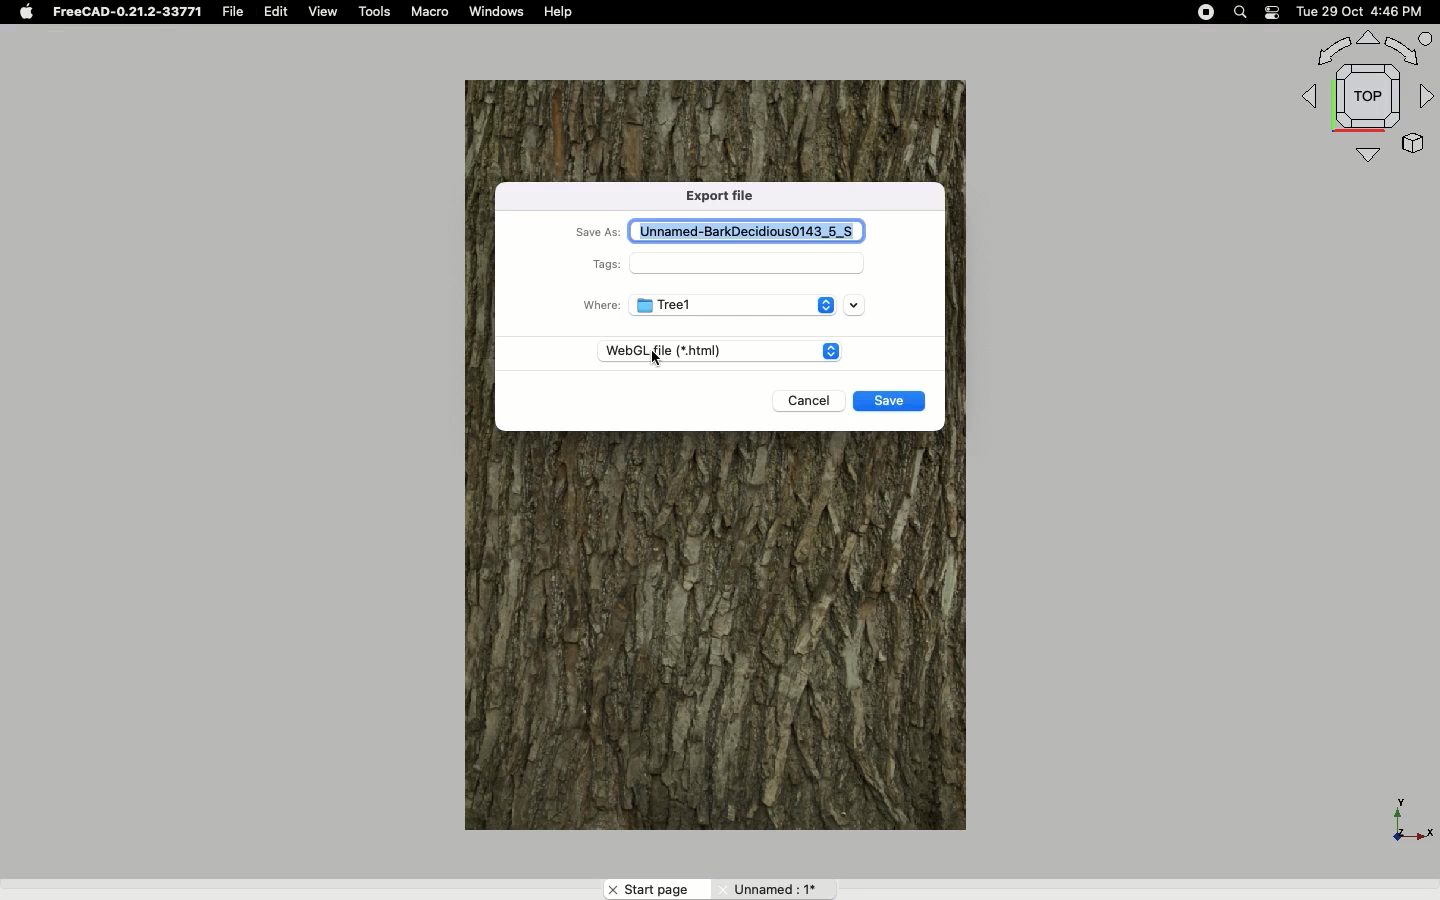 This screenshot has height=900, width=1440. What do you see at coordinates (278, 12) in the screenshot?
I see `Edit` at bounding box center [278, 12].